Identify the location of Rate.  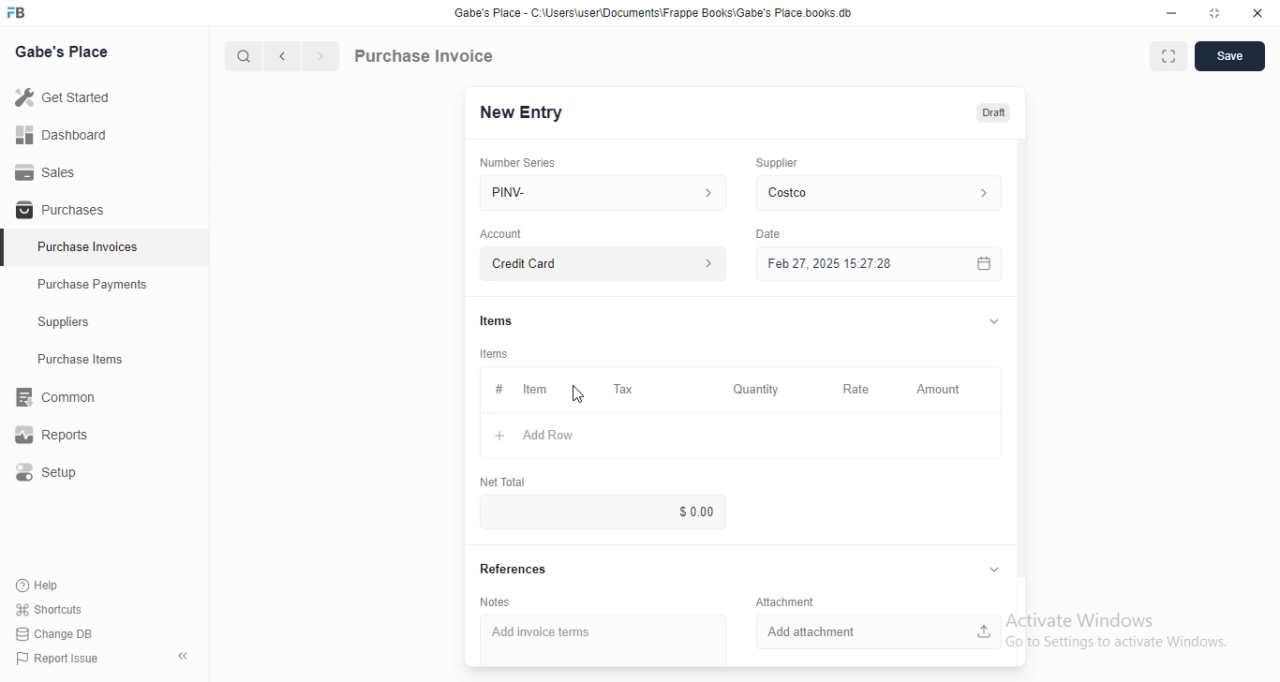
(860, 389).